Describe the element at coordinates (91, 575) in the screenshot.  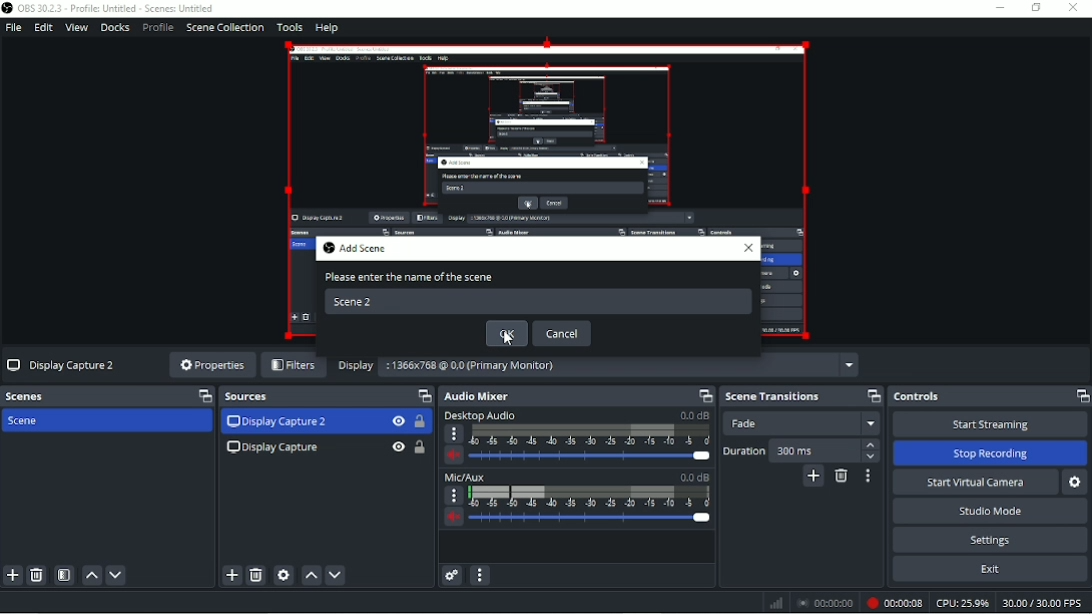
I see `Move scene up` at that location.